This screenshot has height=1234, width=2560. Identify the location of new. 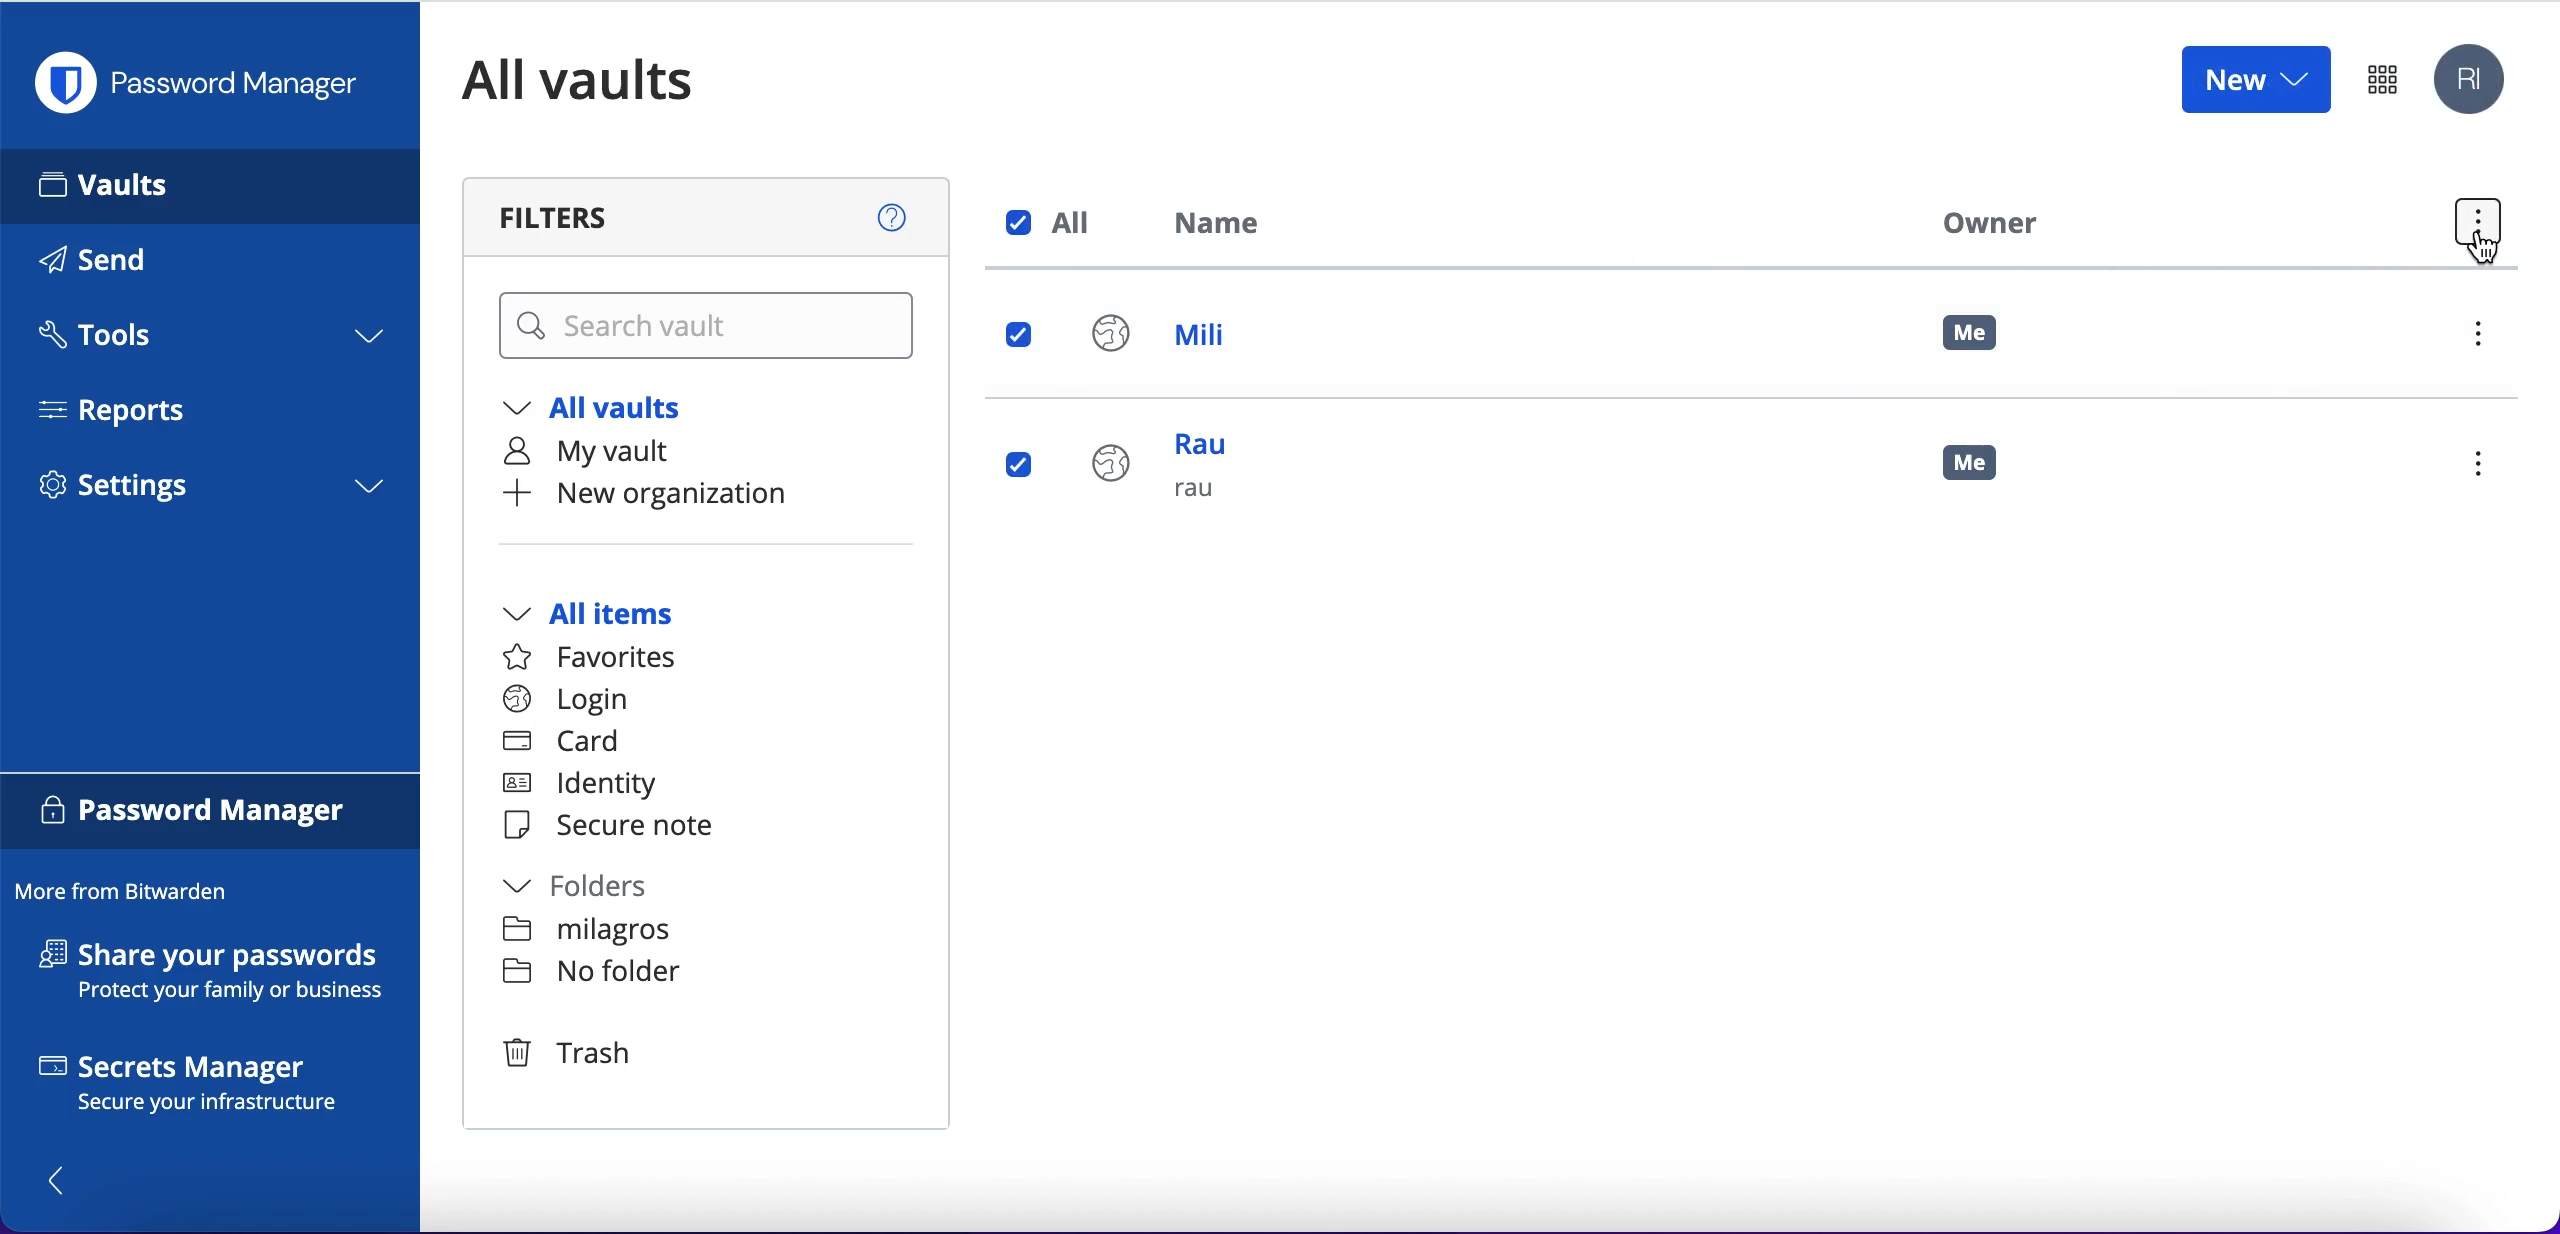
(2254, 78).